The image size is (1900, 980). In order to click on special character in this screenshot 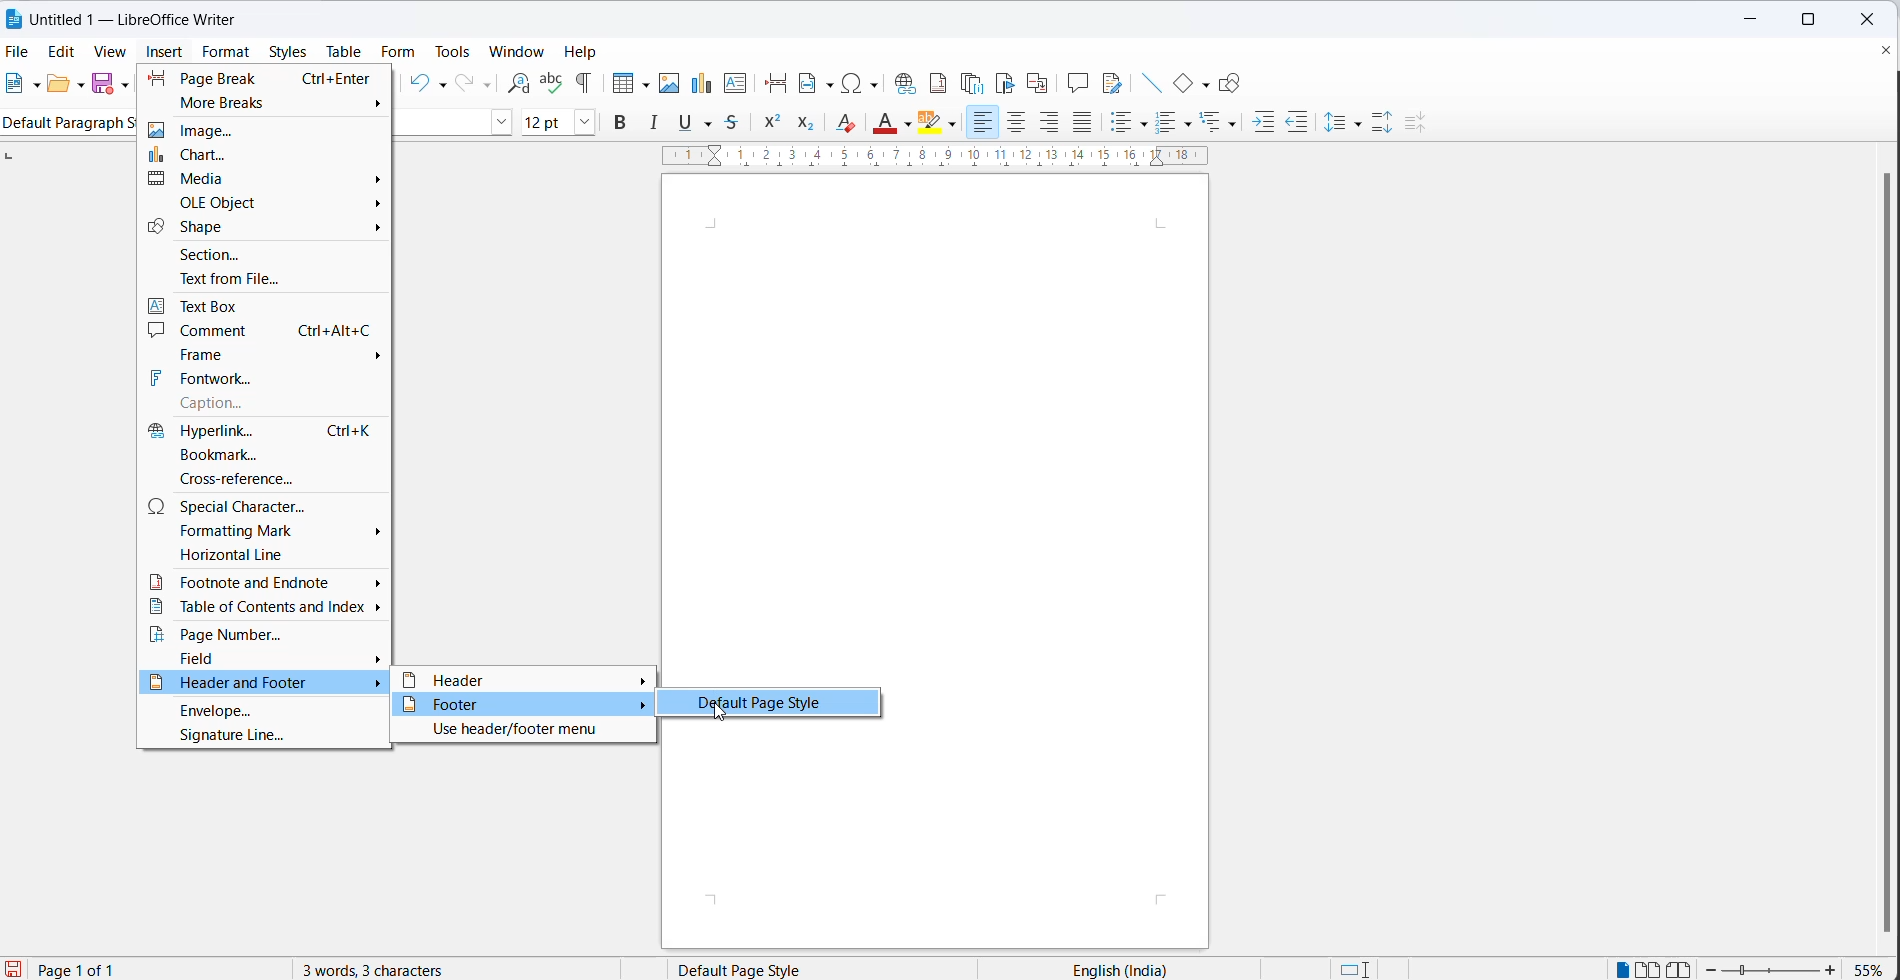, I will do `click(264, 504)`.